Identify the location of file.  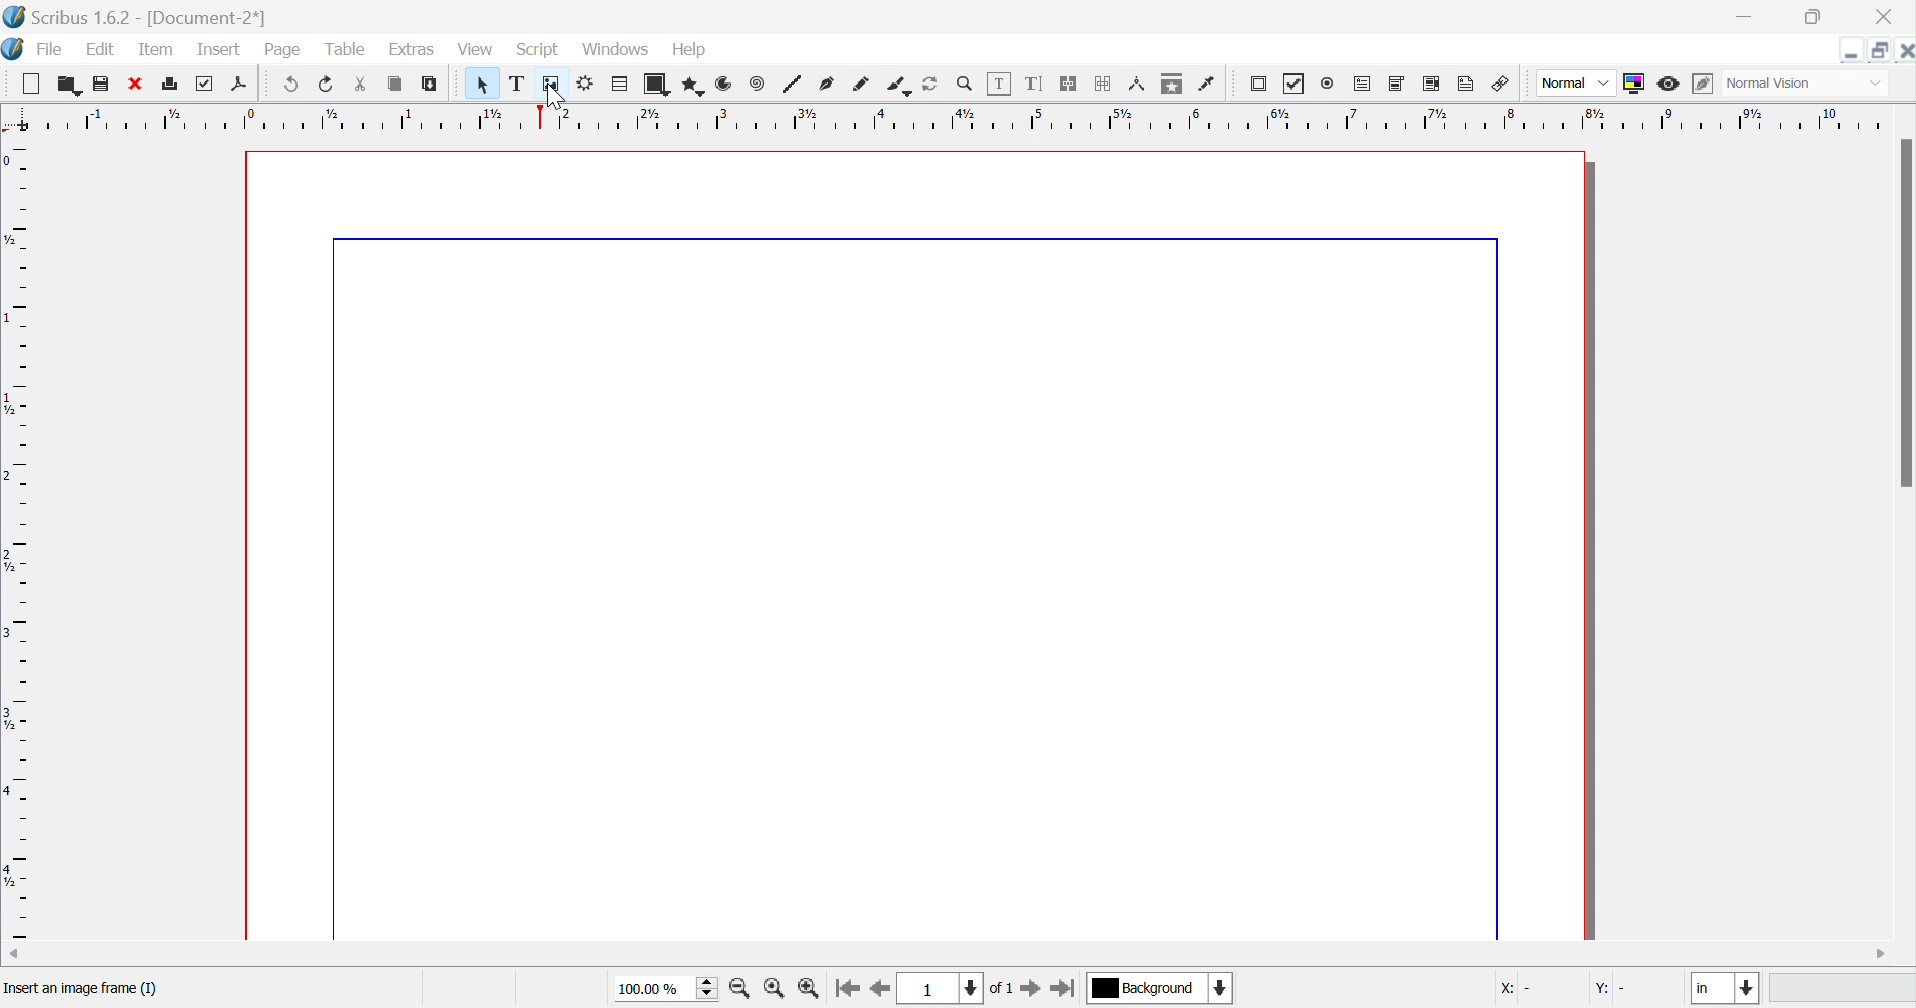
(50, 48).